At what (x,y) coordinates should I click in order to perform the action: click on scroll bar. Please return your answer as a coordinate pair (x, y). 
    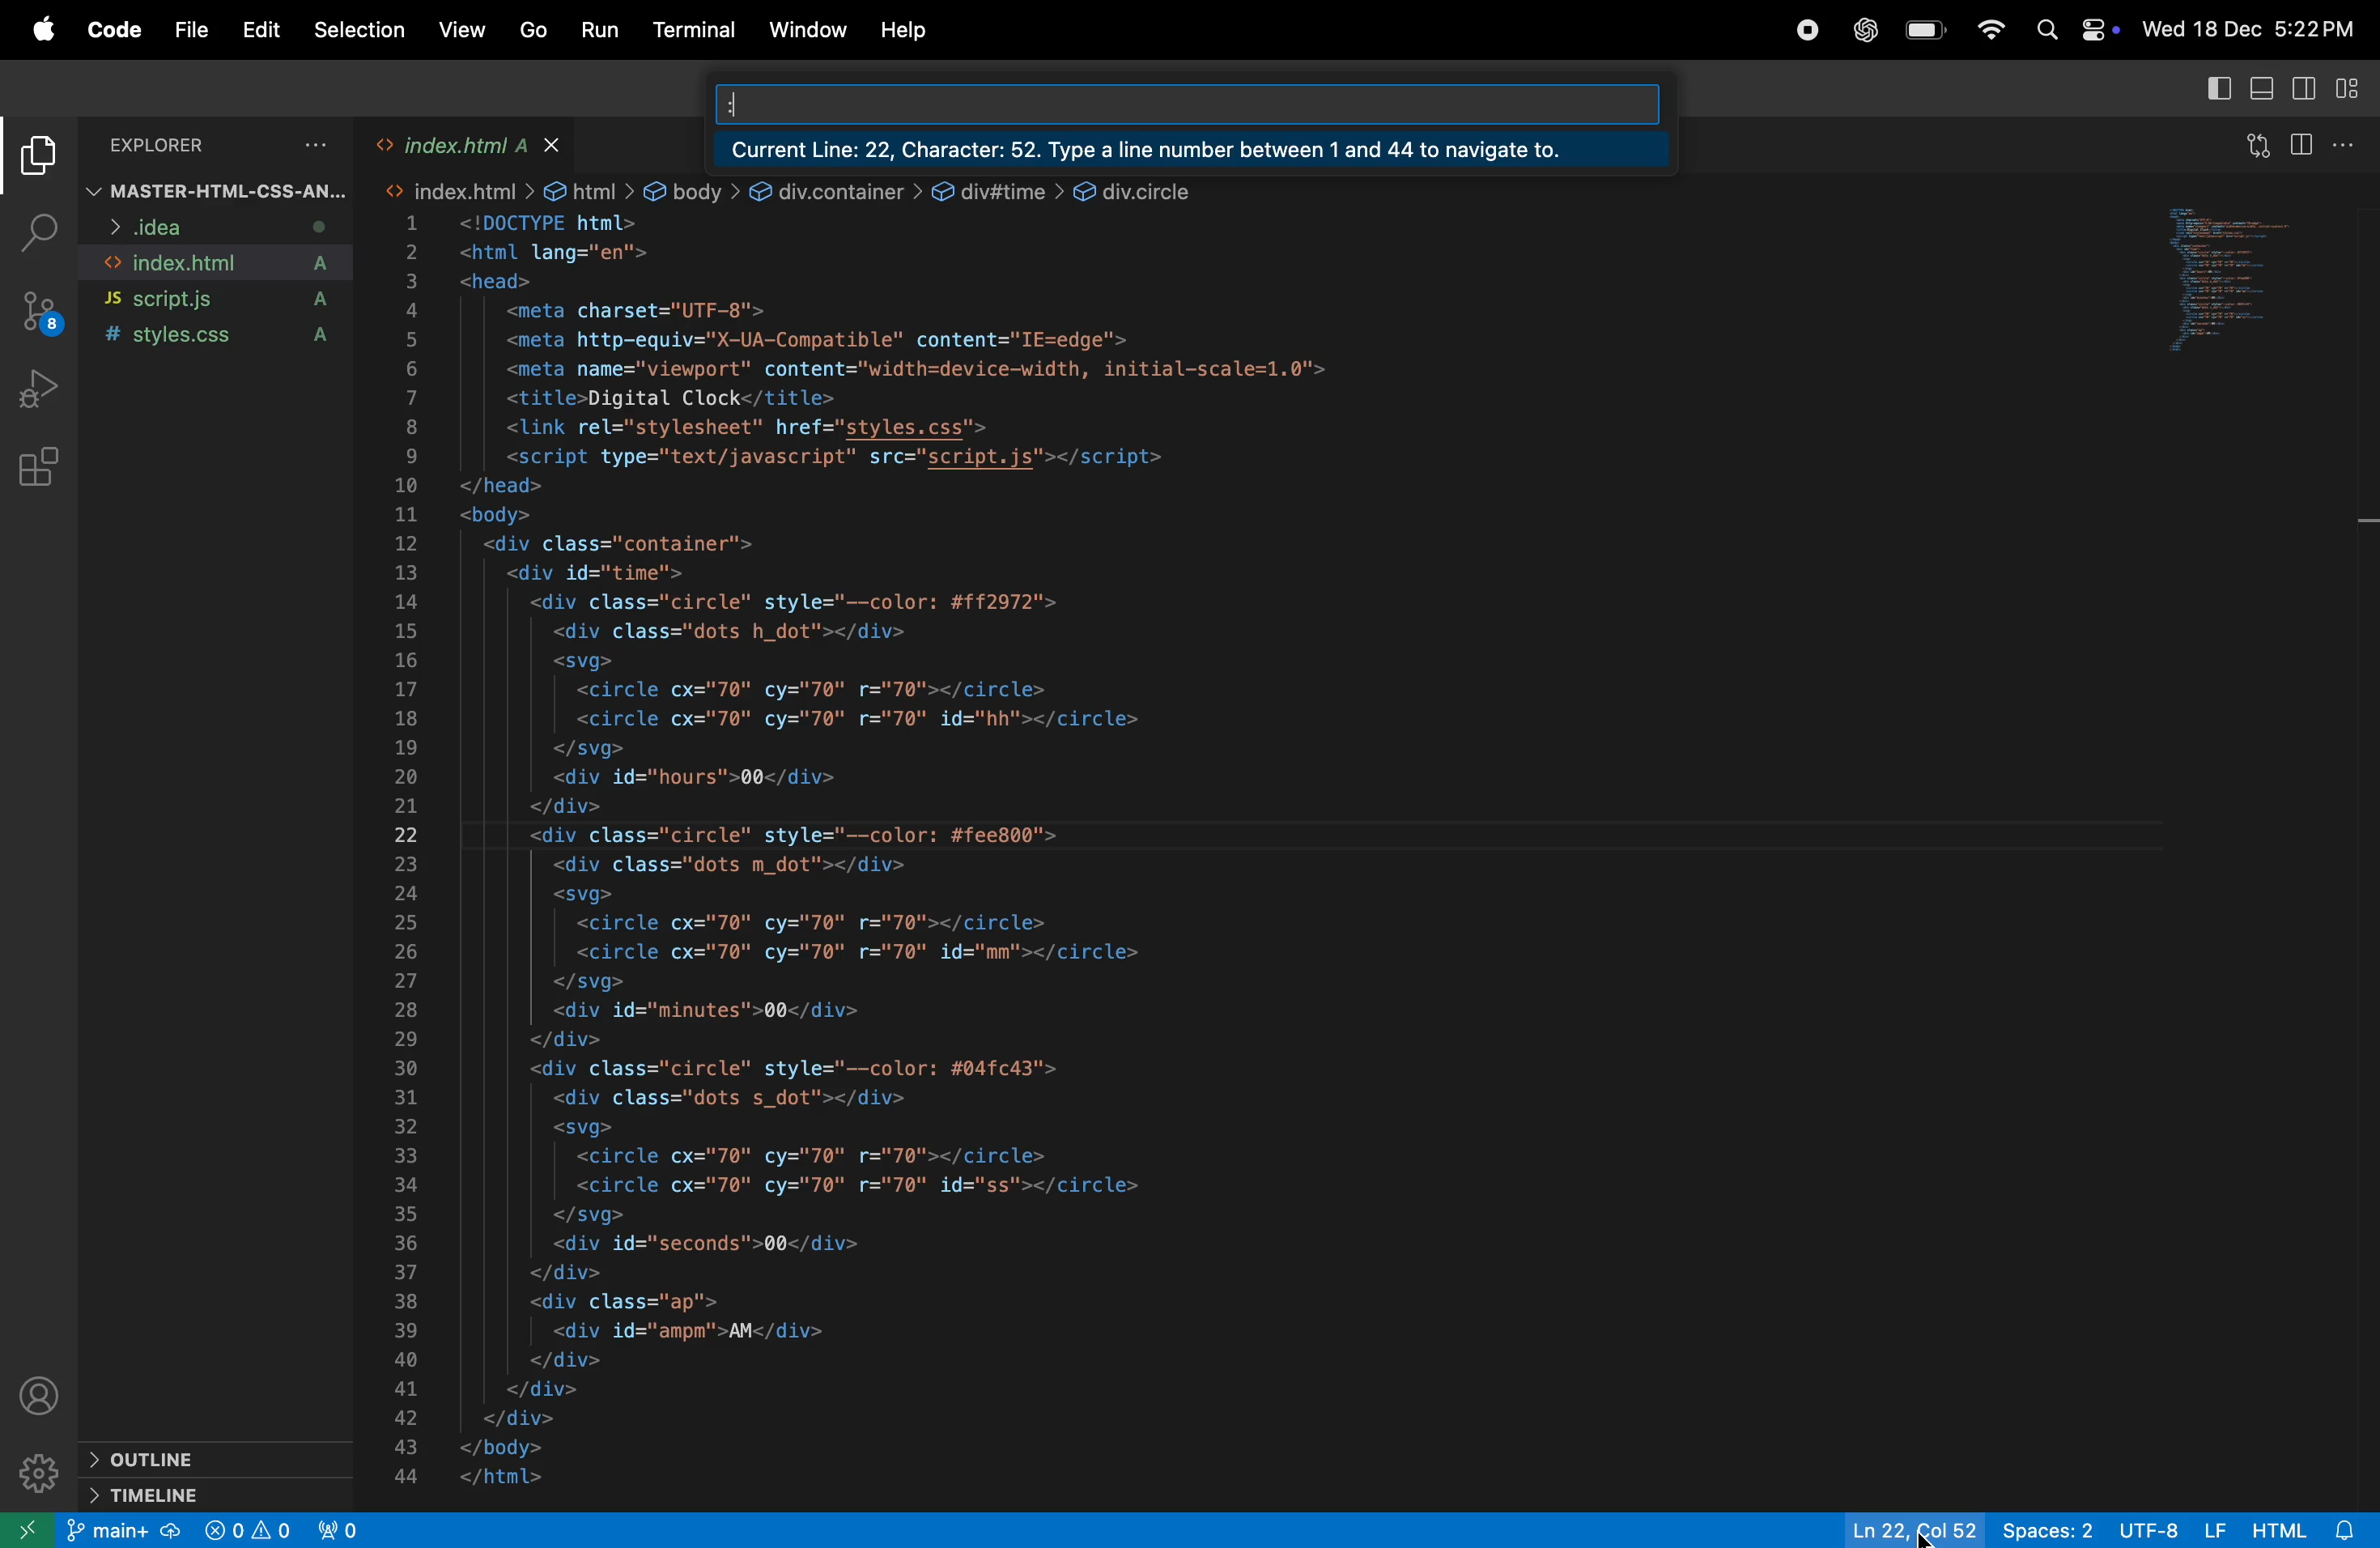
    Looking at the image, I should click on (2363, 487).